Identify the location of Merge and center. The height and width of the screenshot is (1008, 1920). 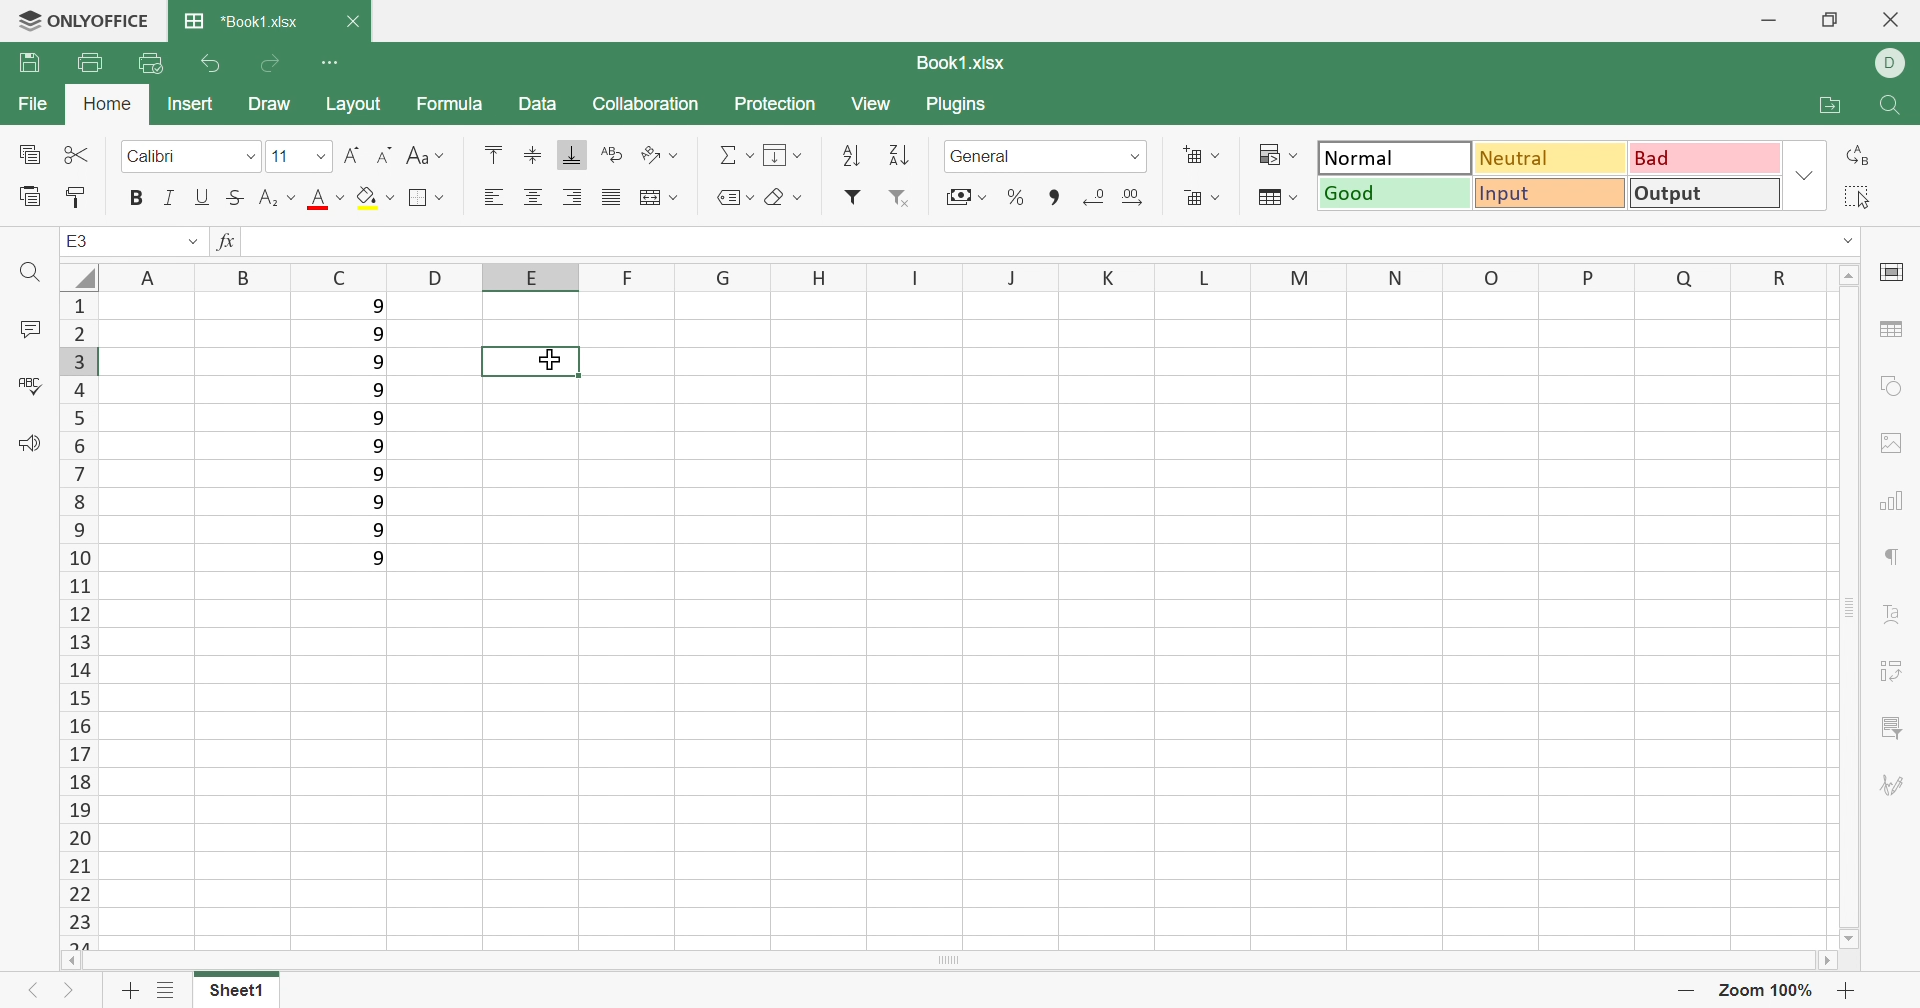
(661, 197).